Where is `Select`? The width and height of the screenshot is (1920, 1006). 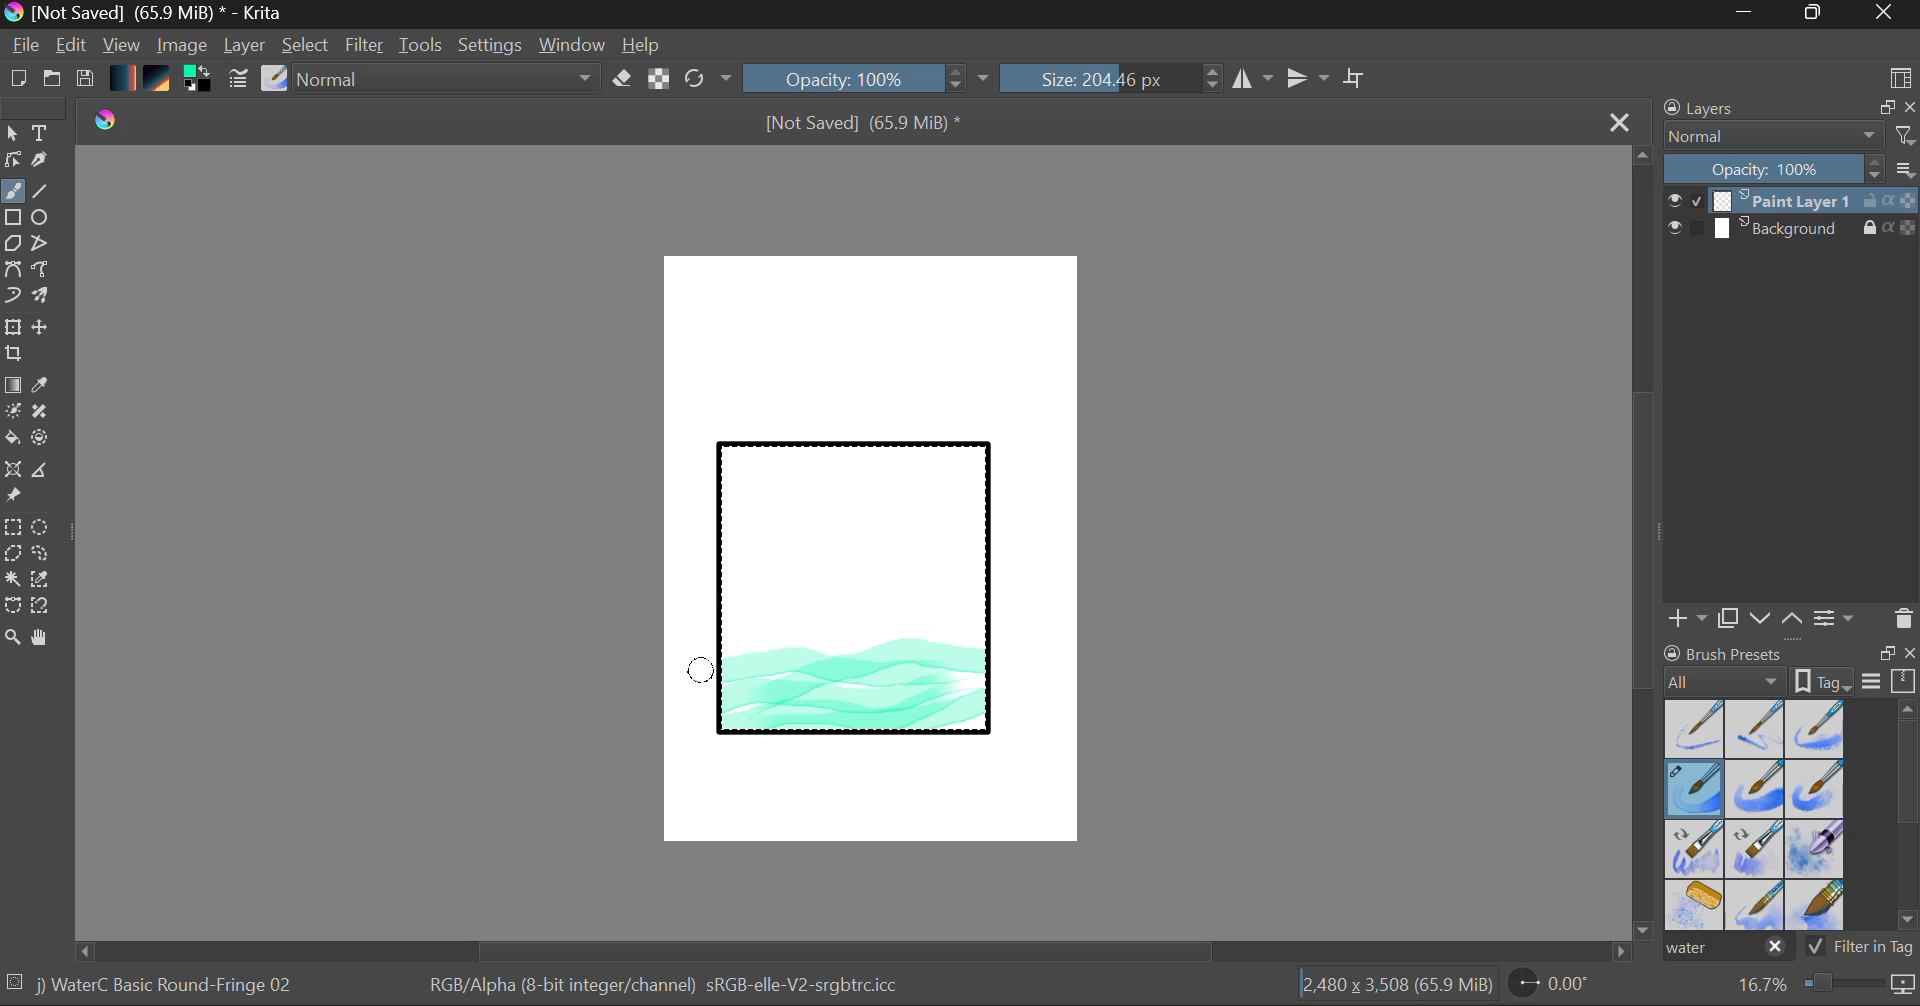
Select is located at coordinates (12, 134).